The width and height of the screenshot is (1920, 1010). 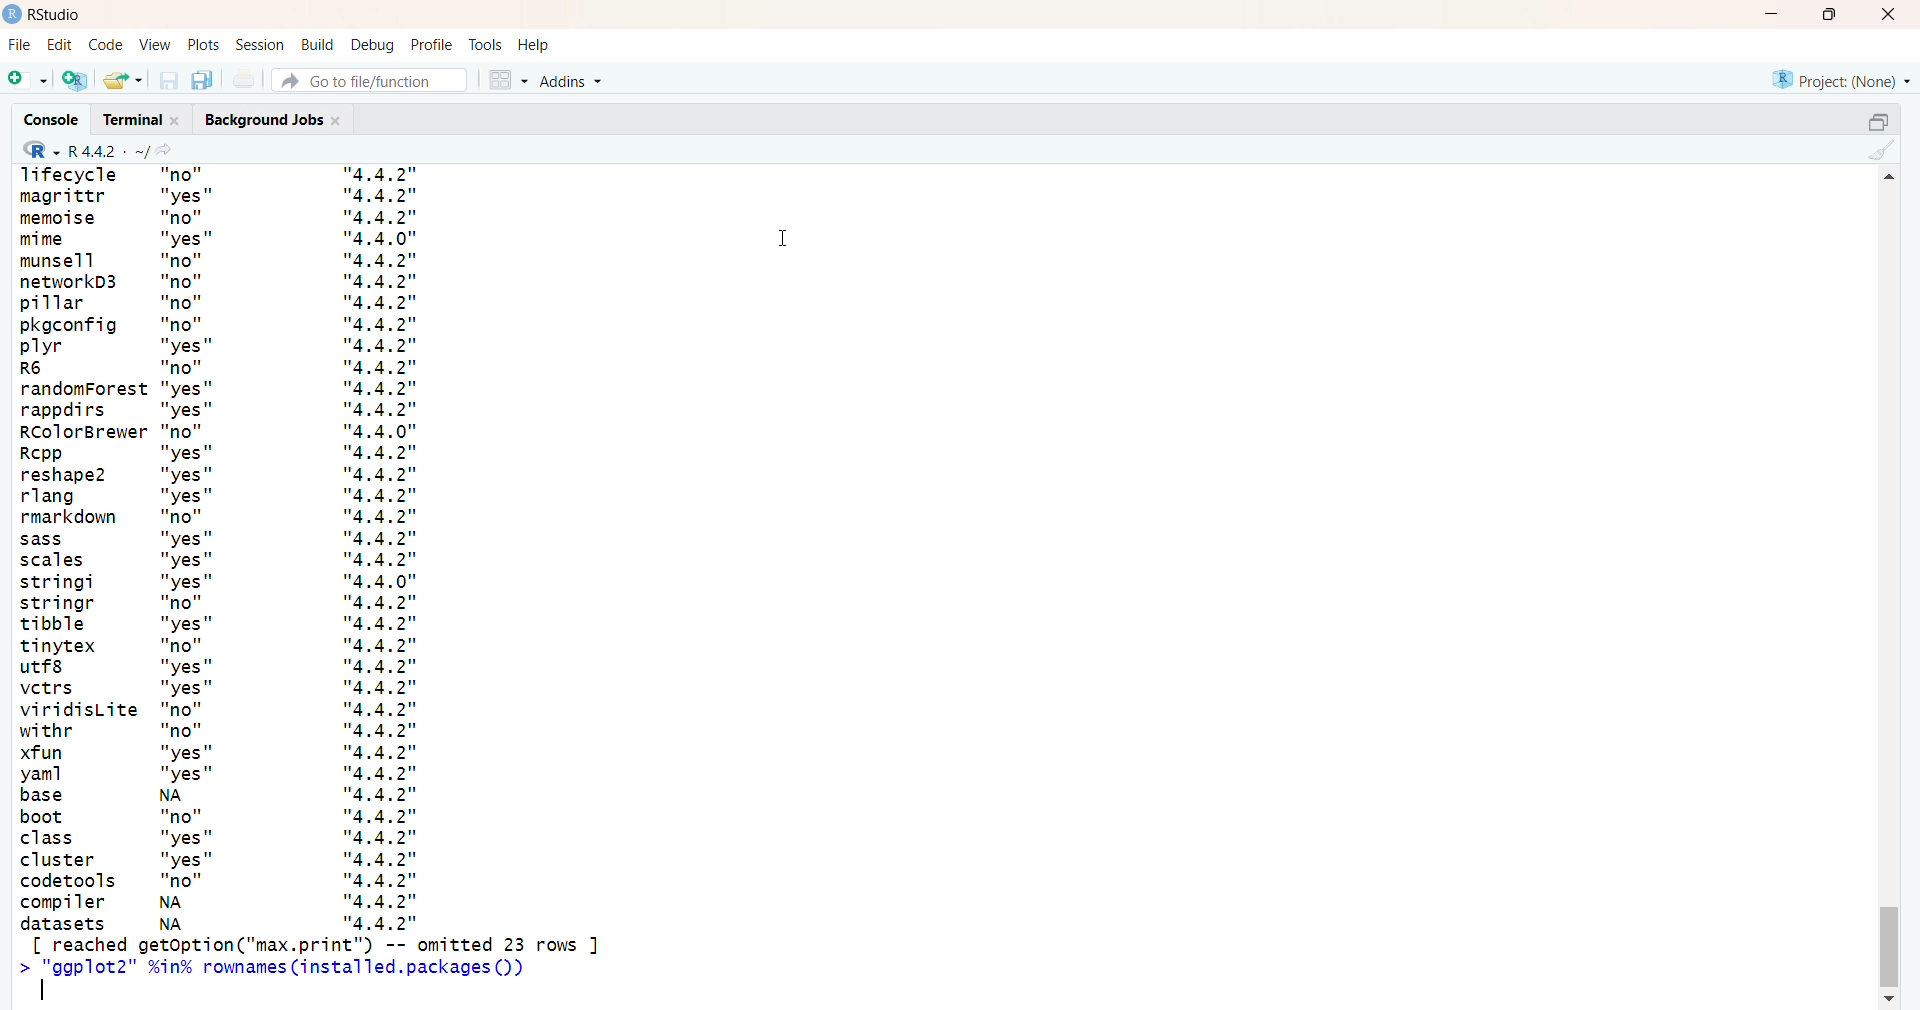 I want to click on edit, so click(x=61, y=44).